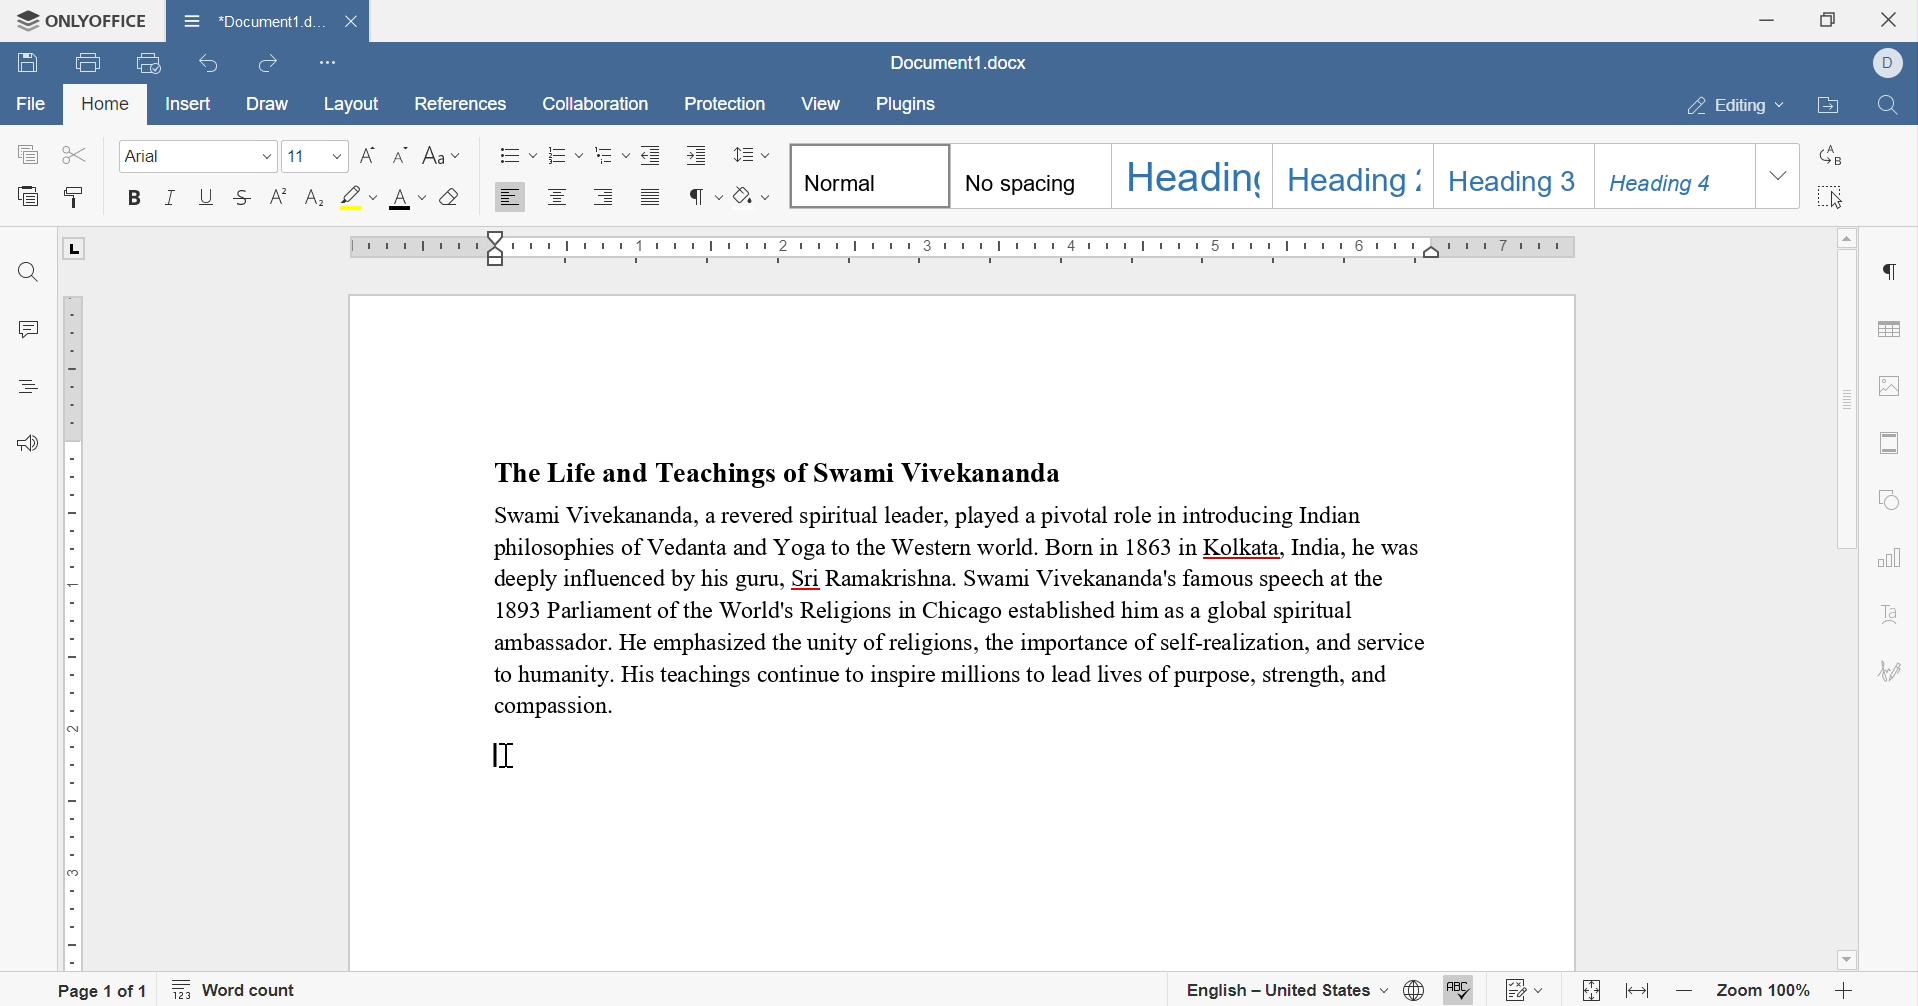  I want to click on scroll up, so click(1849, 235).